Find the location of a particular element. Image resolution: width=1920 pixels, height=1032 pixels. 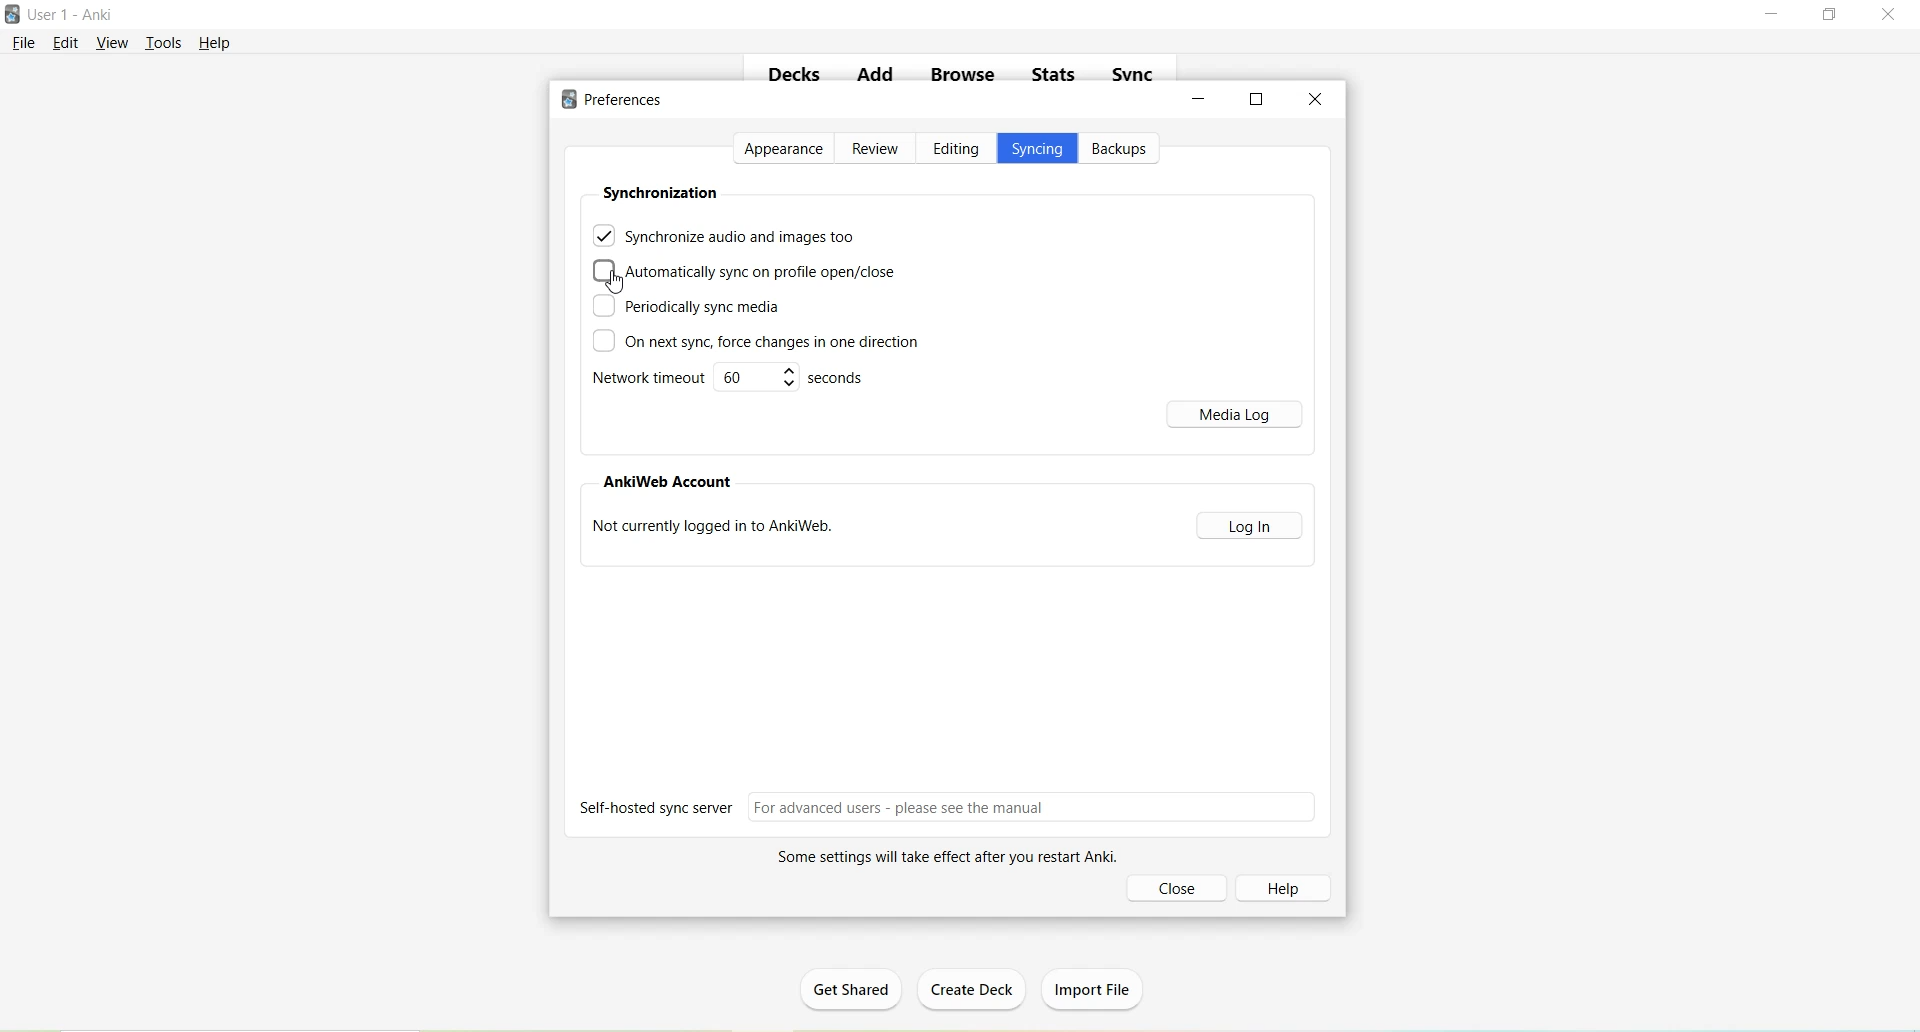

Appearance is located at coordinates (785, 149).